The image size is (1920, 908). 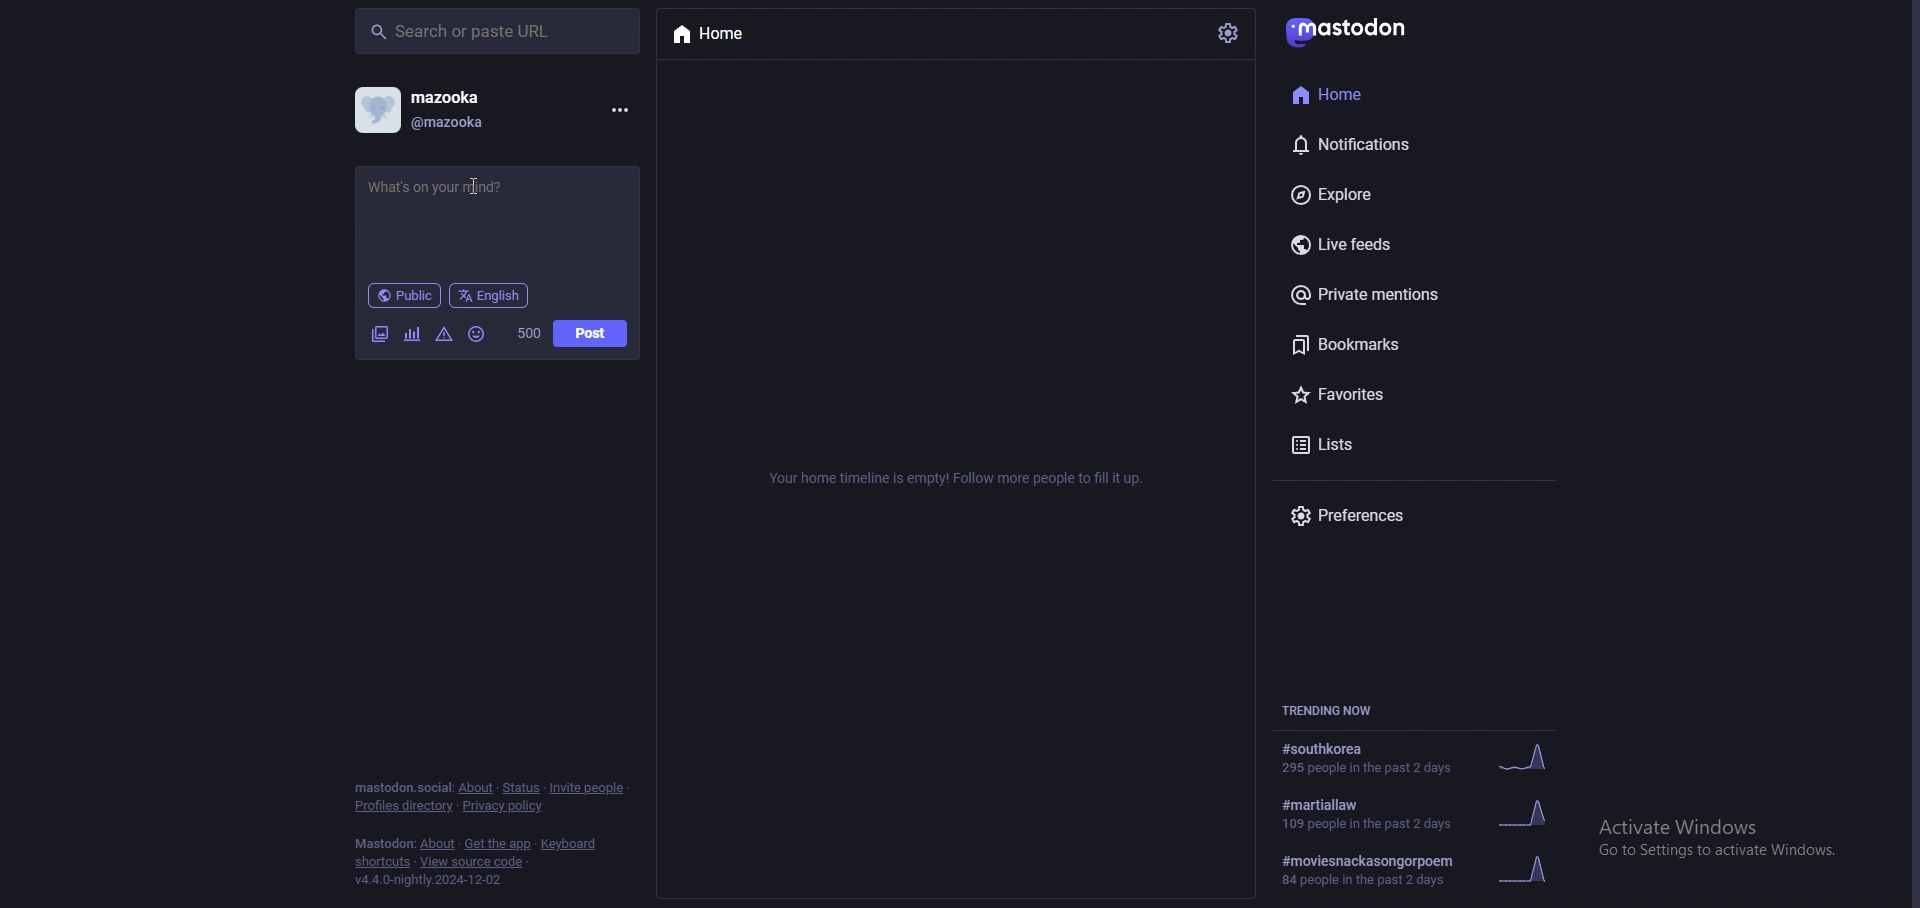 What do you see at coordinates (489, 296) in the screenshot?
I see `language` at bounding box center [489, 296].